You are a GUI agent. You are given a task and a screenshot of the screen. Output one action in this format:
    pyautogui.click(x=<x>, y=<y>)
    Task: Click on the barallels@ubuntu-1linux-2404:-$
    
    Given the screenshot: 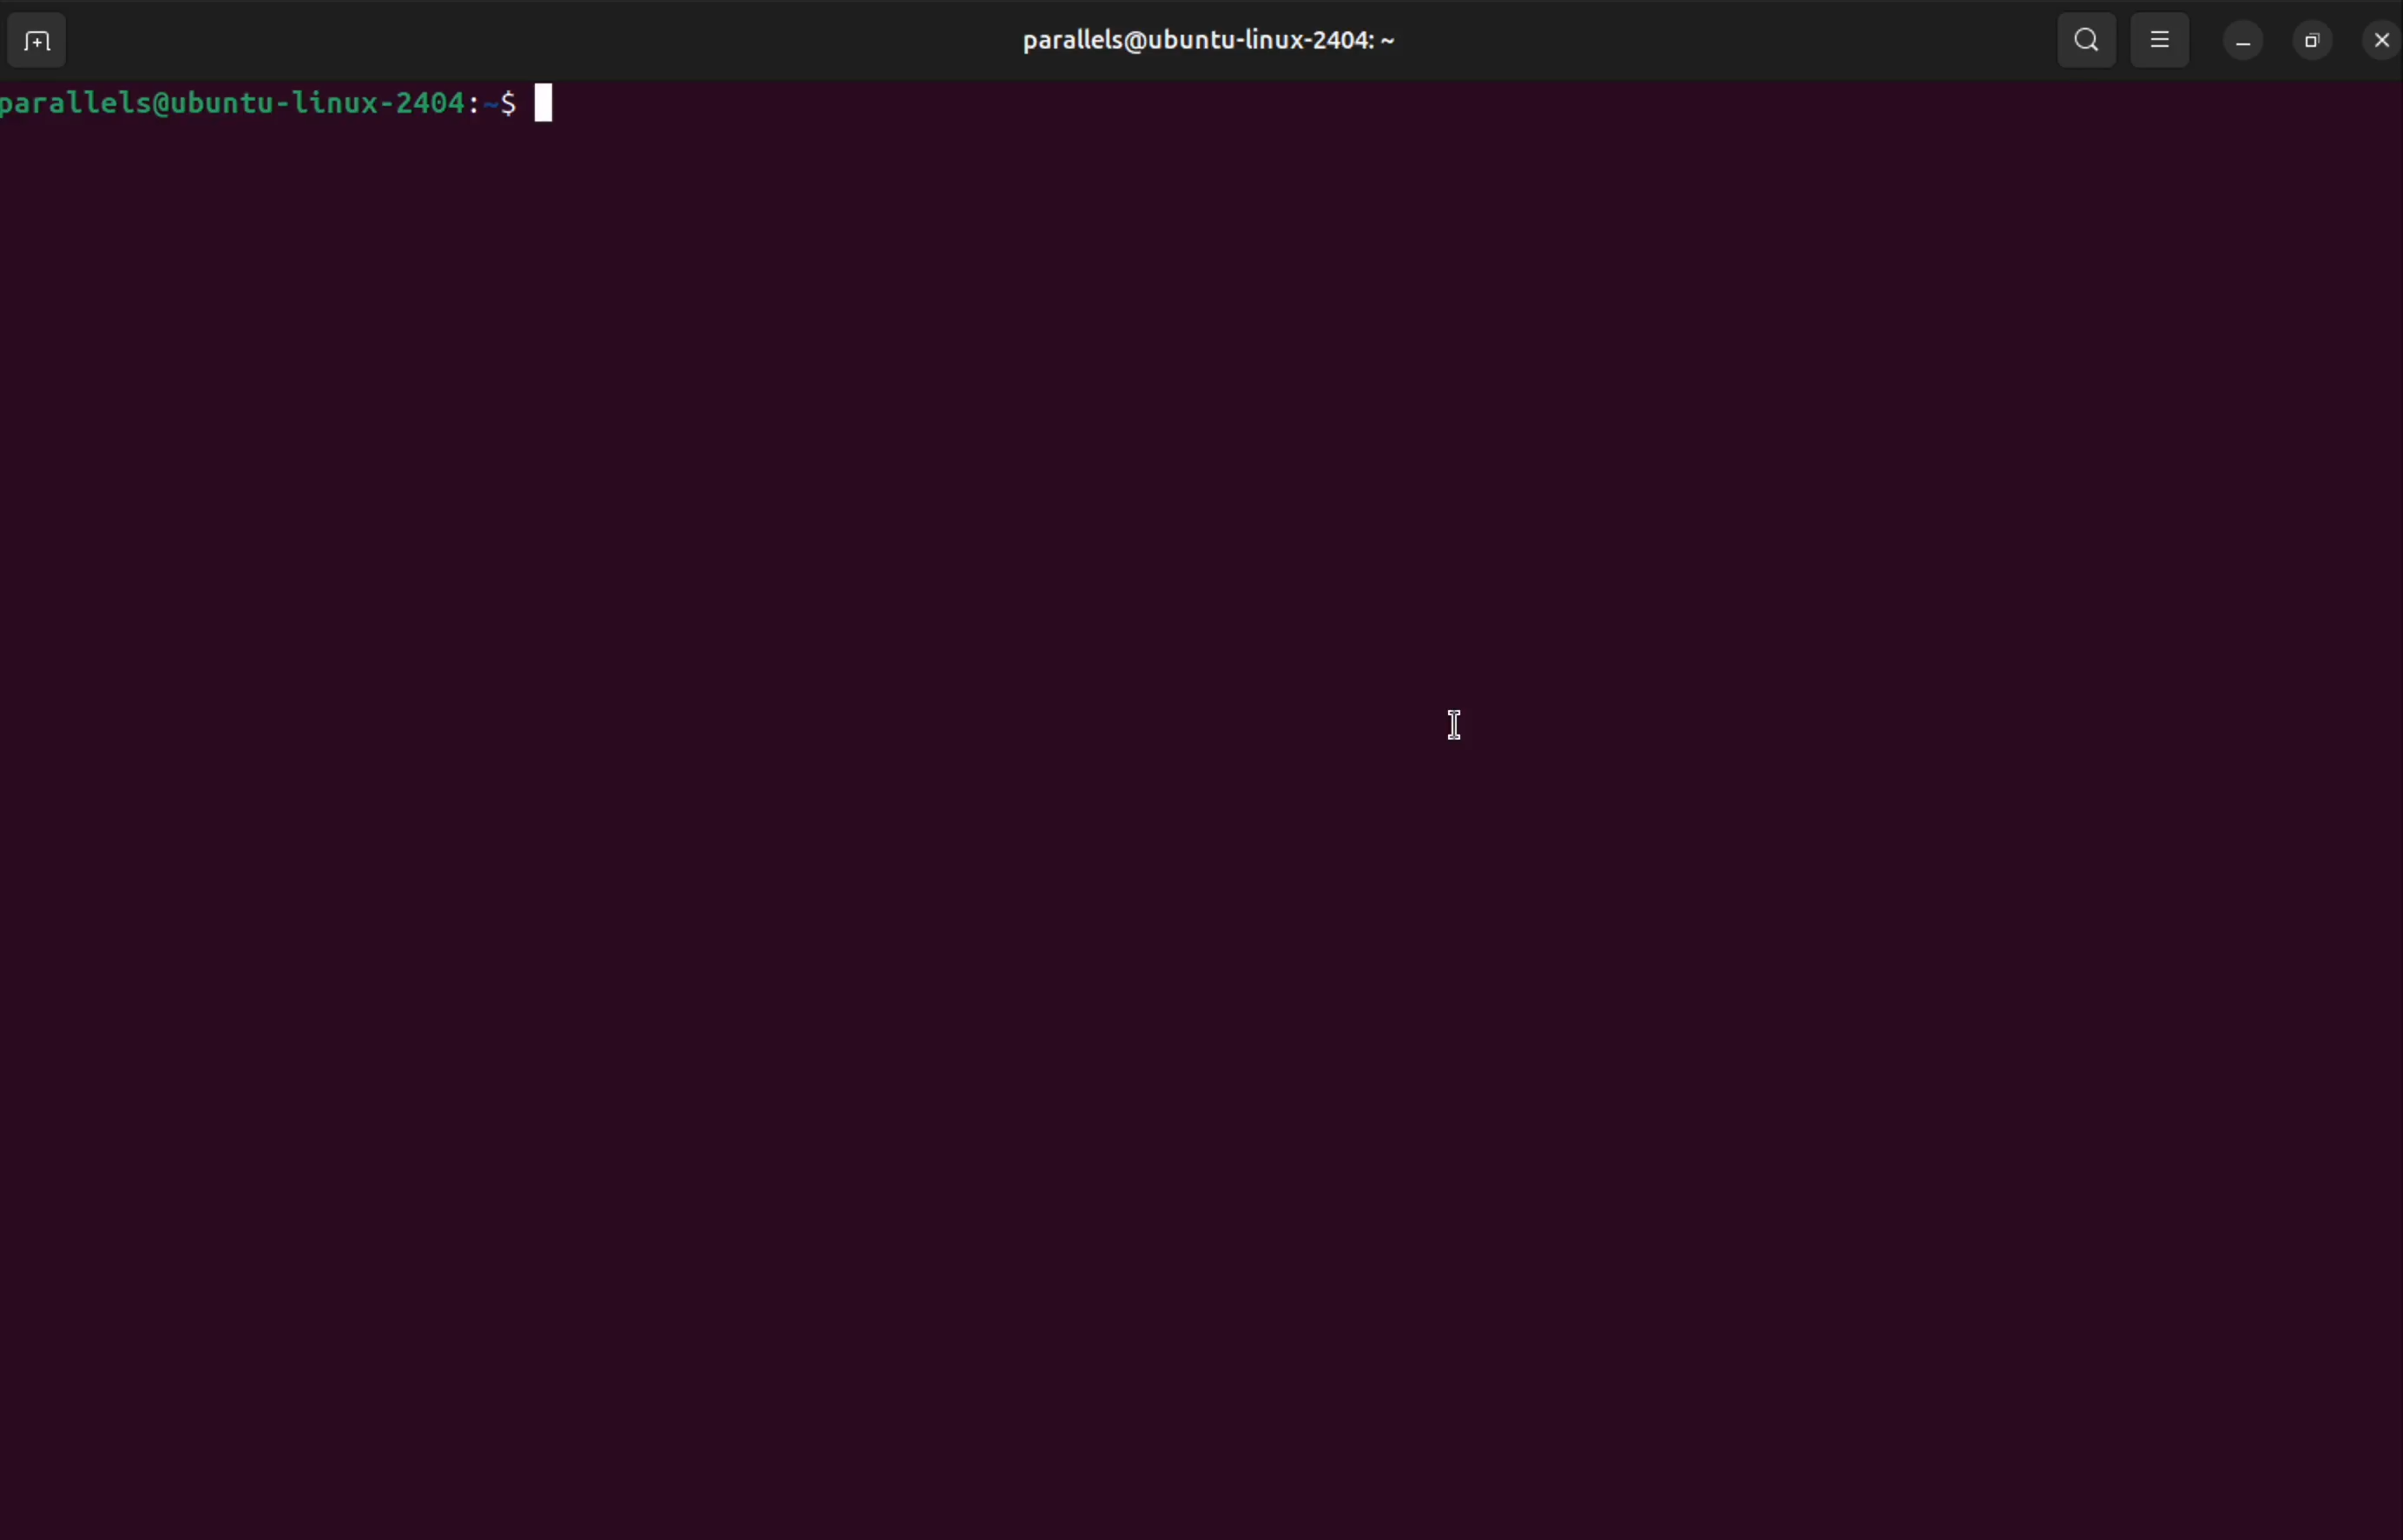 What is the action you would take?
    pyautogui.click(x=268, y=103)
    